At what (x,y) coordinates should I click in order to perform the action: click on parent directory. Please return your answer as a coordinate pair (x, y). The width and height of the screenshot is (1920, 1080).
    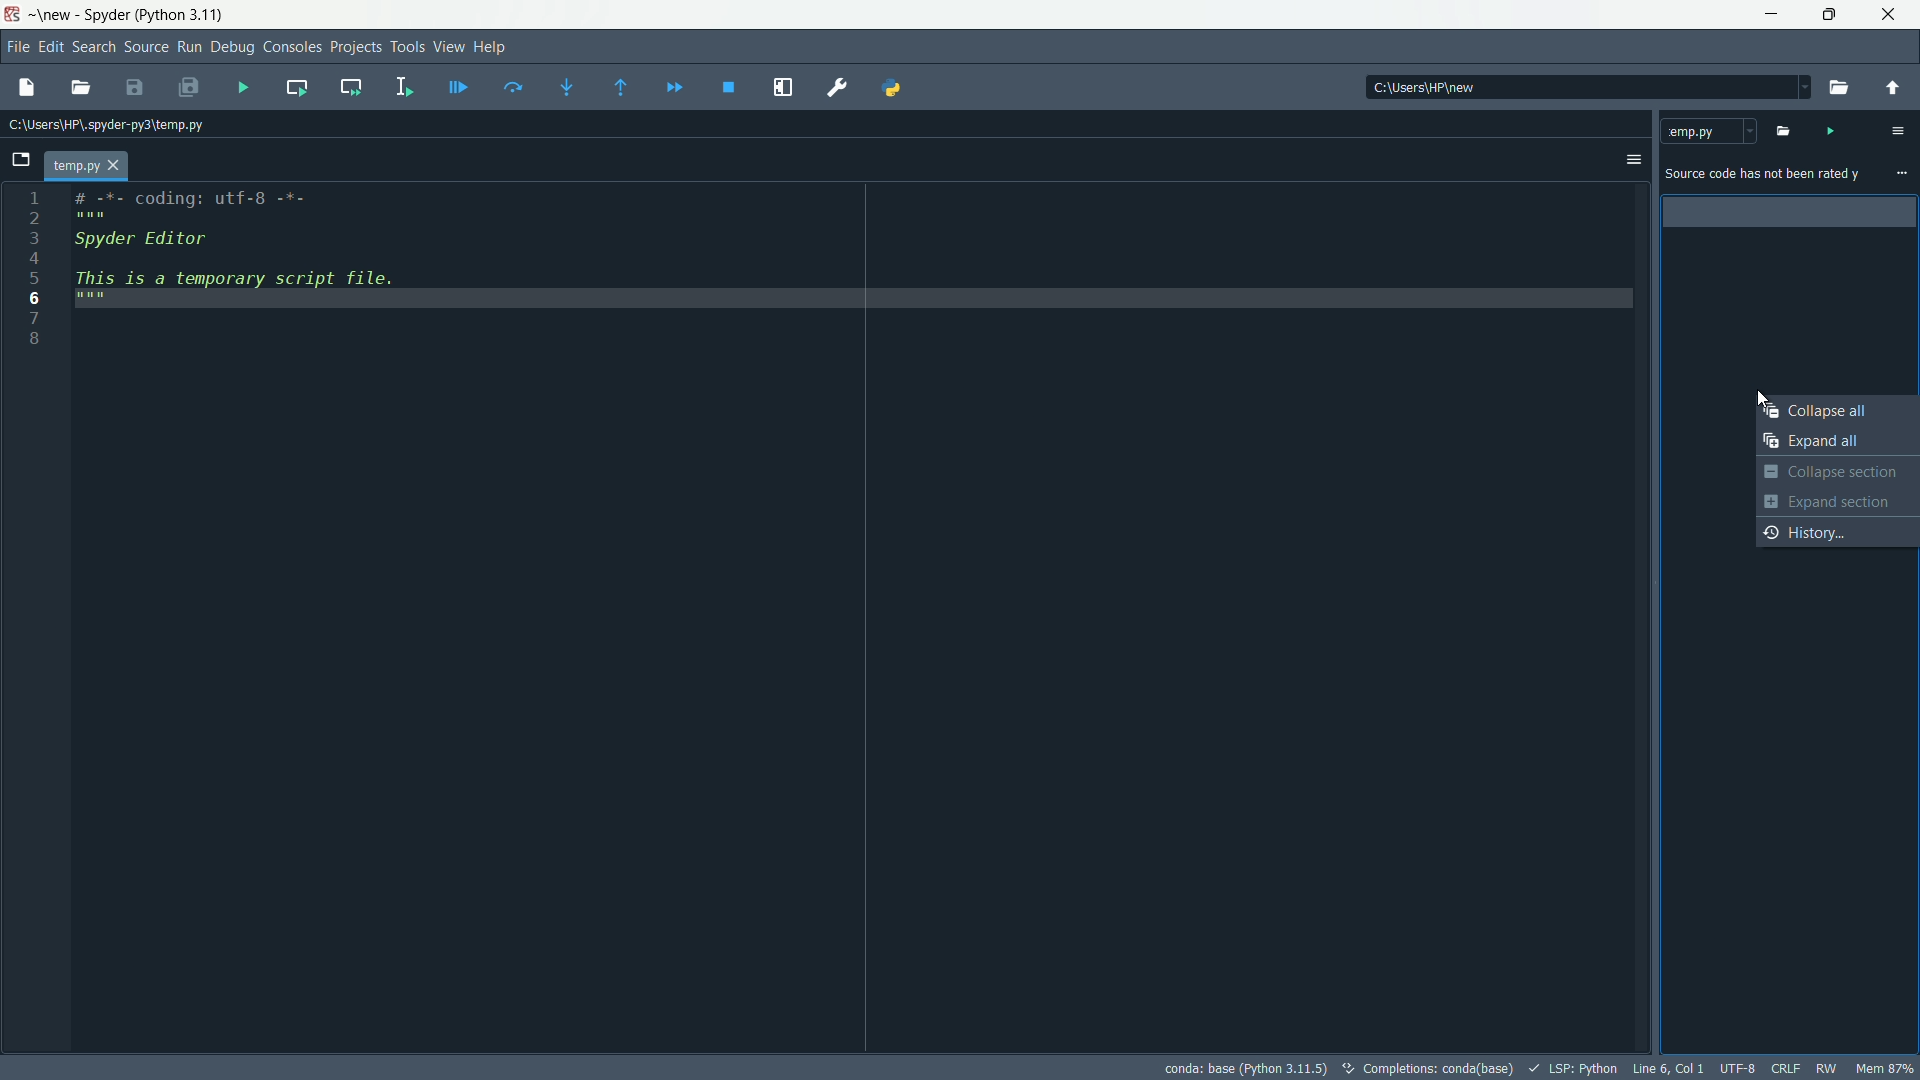
    Looking at the image, I should click on (1894, 86).